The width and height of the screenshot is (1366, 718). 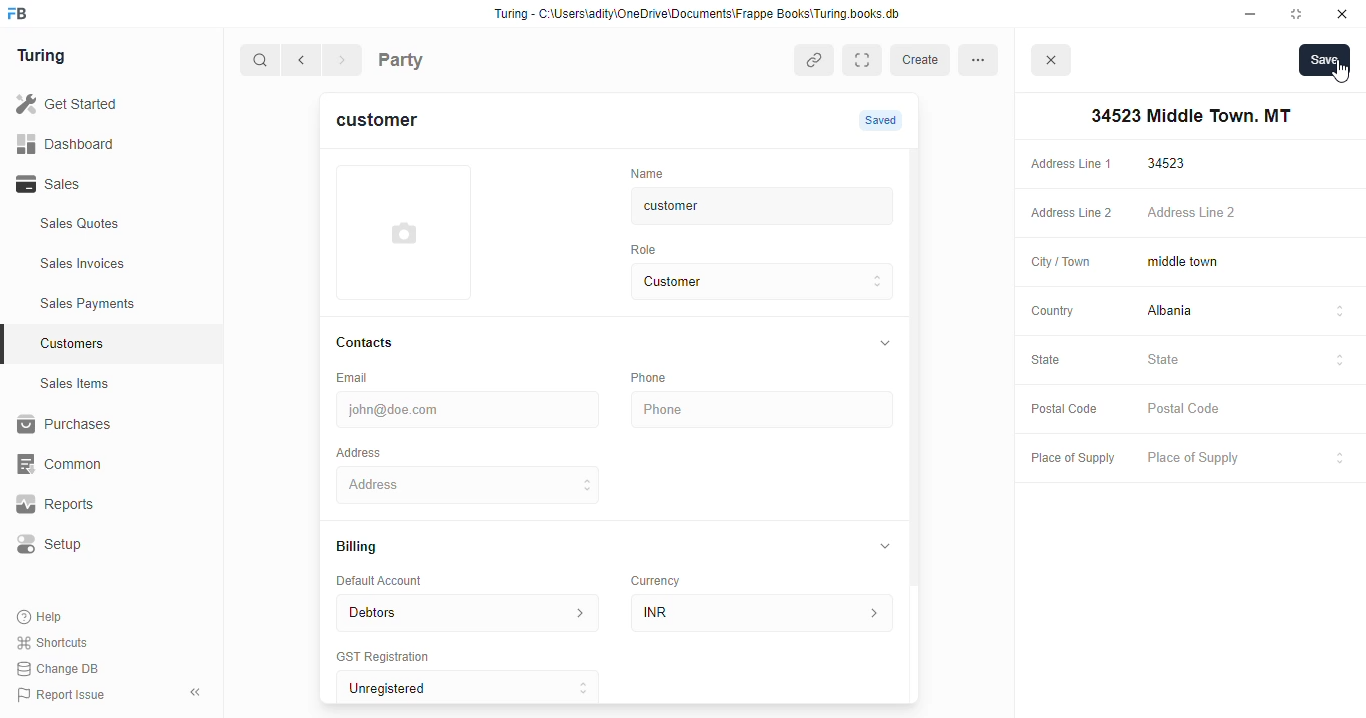 I want to click on Help, so click(x=42, y=618).